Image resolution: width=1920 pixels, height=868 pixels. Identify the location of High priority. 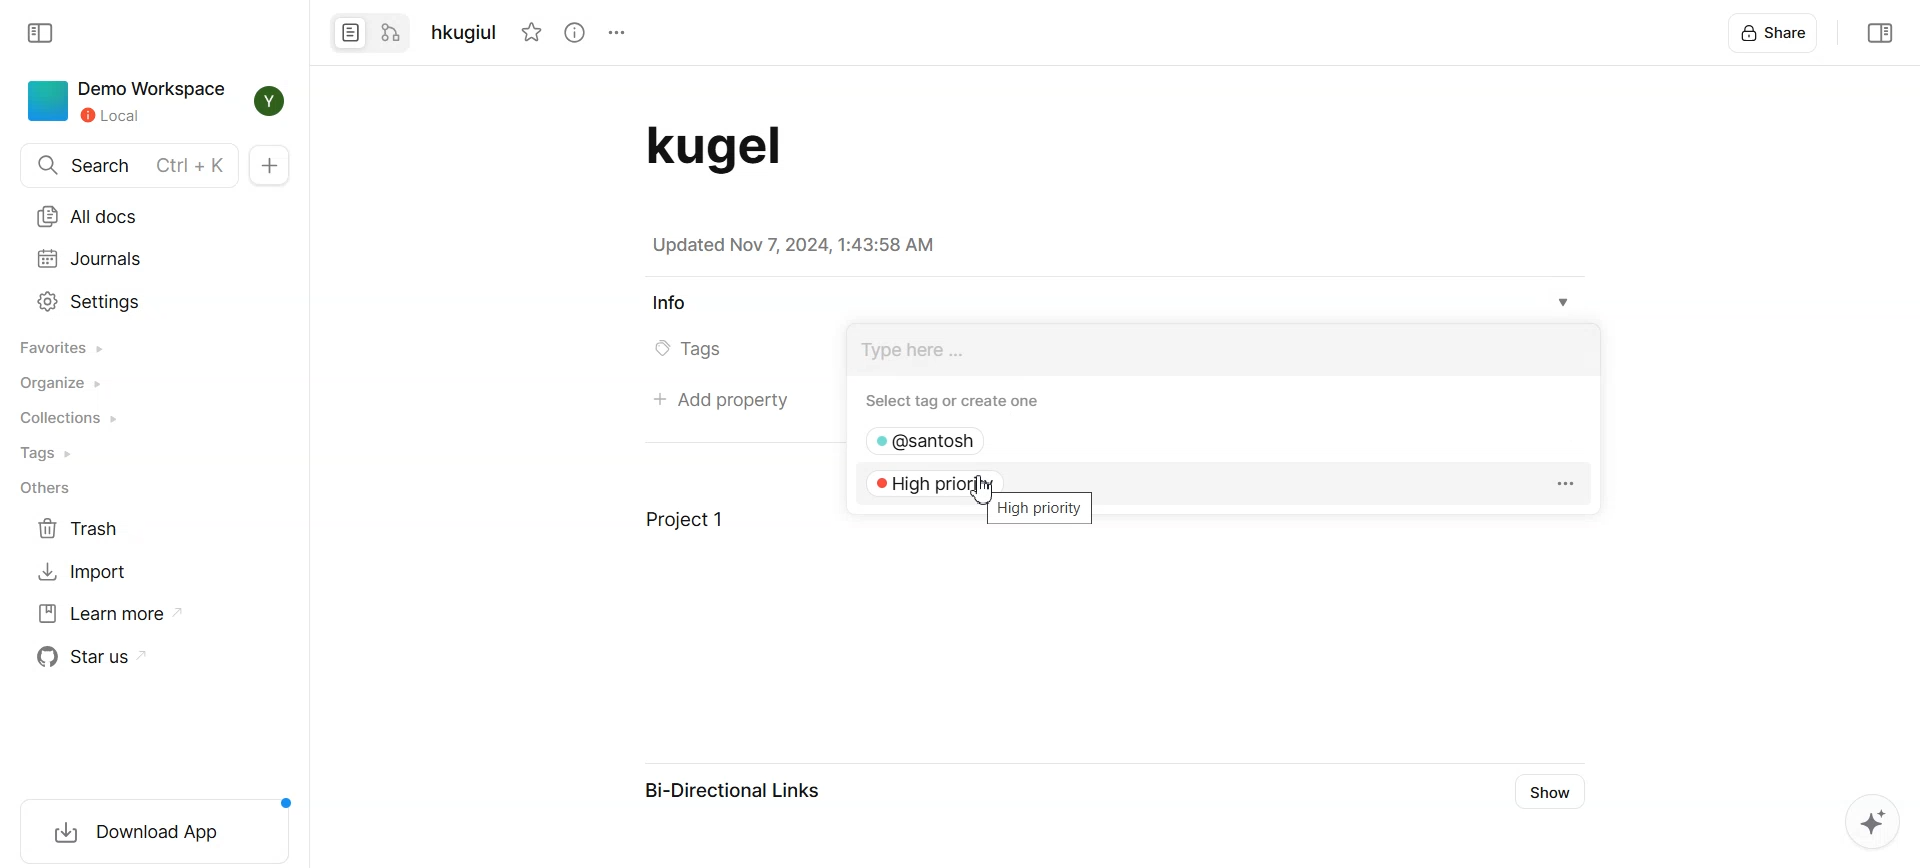
(981, 483).